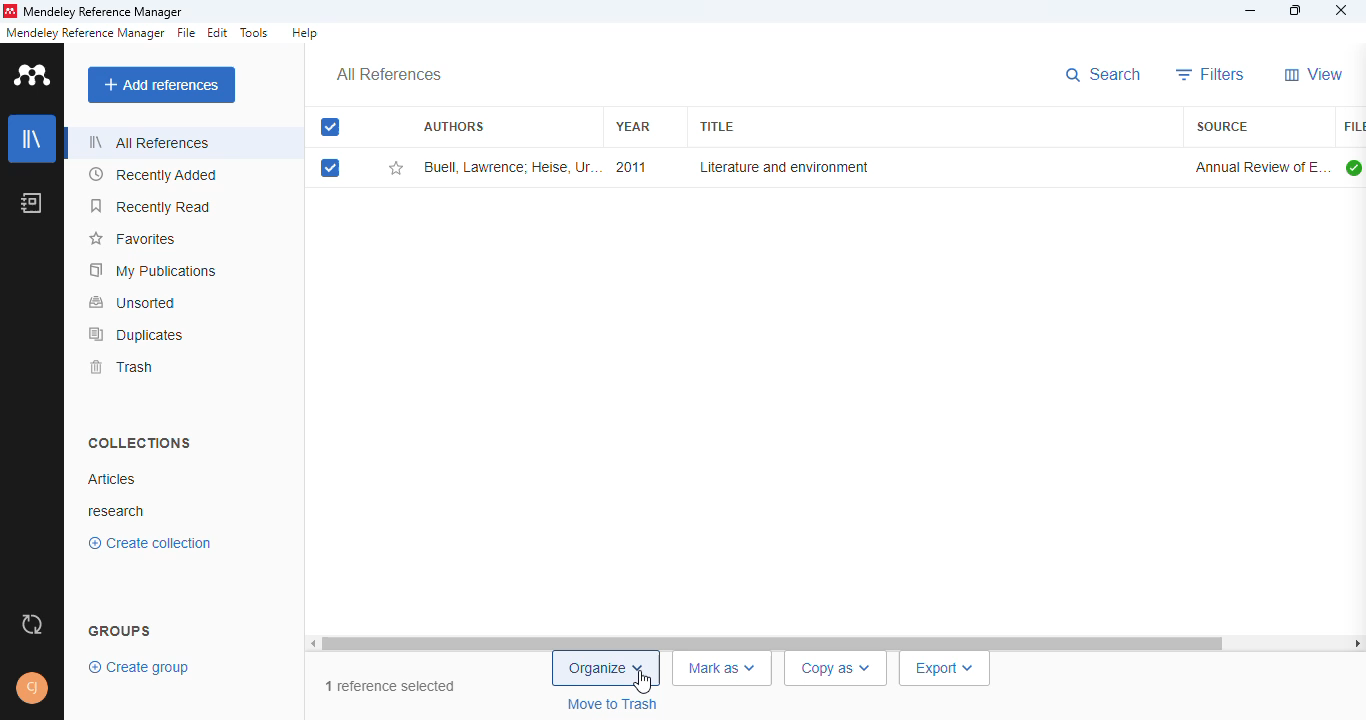 The height and width of the screenshot is (720, 1366). I want to click on file, so click(1353, 127).